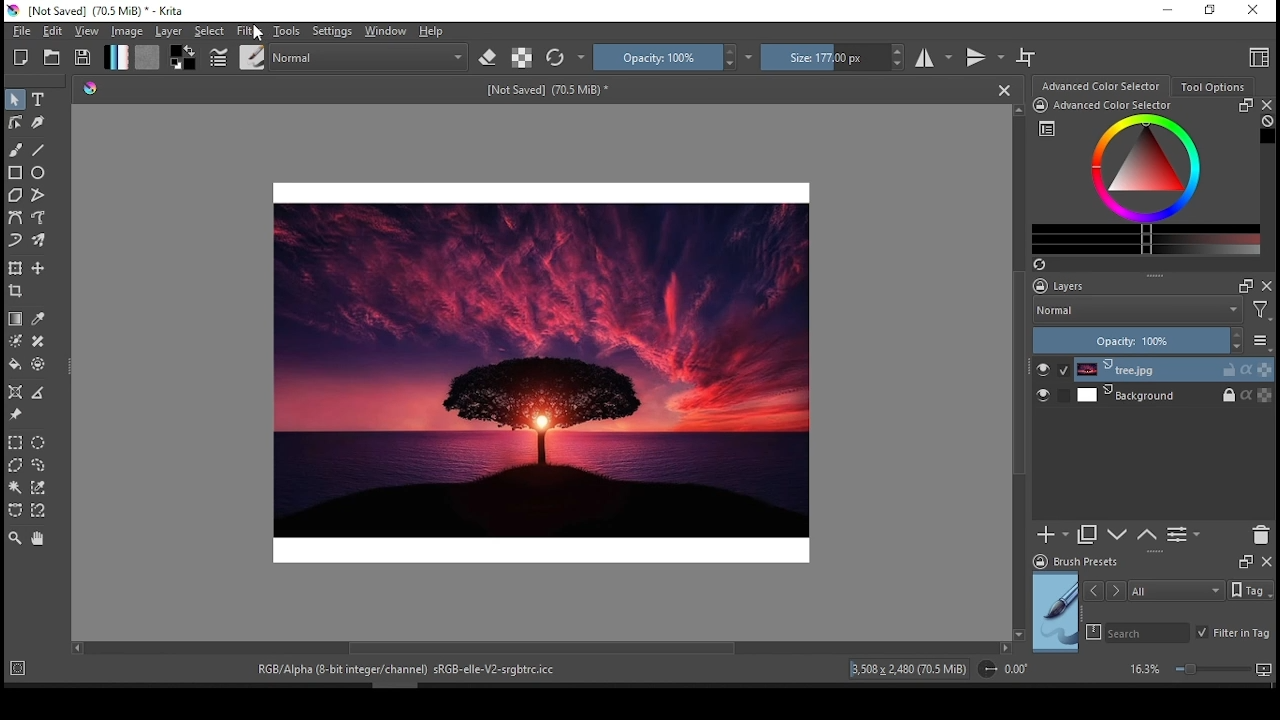 The image size is (1280, 720). What do you see at coordinates (250, 30) in the screenshot?
I see `filter` at bounding box center [250, 30].